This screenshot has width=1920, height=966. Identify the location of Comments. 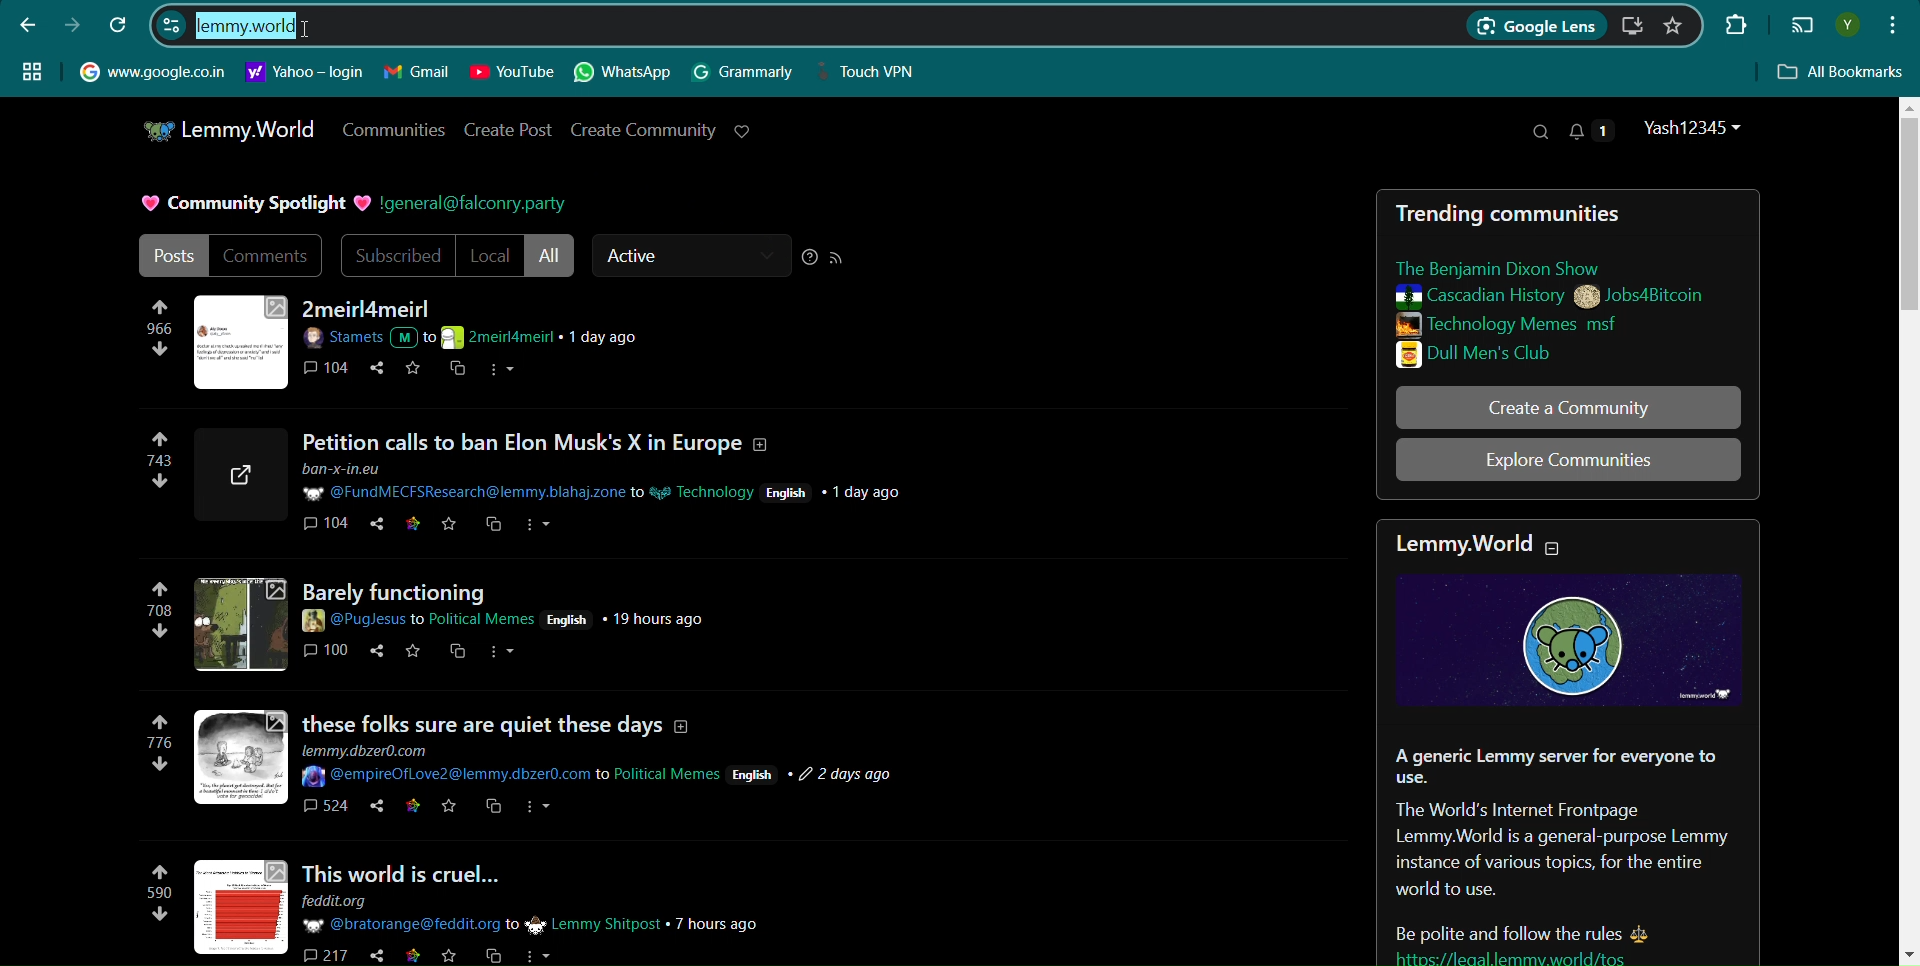
(268, 255).